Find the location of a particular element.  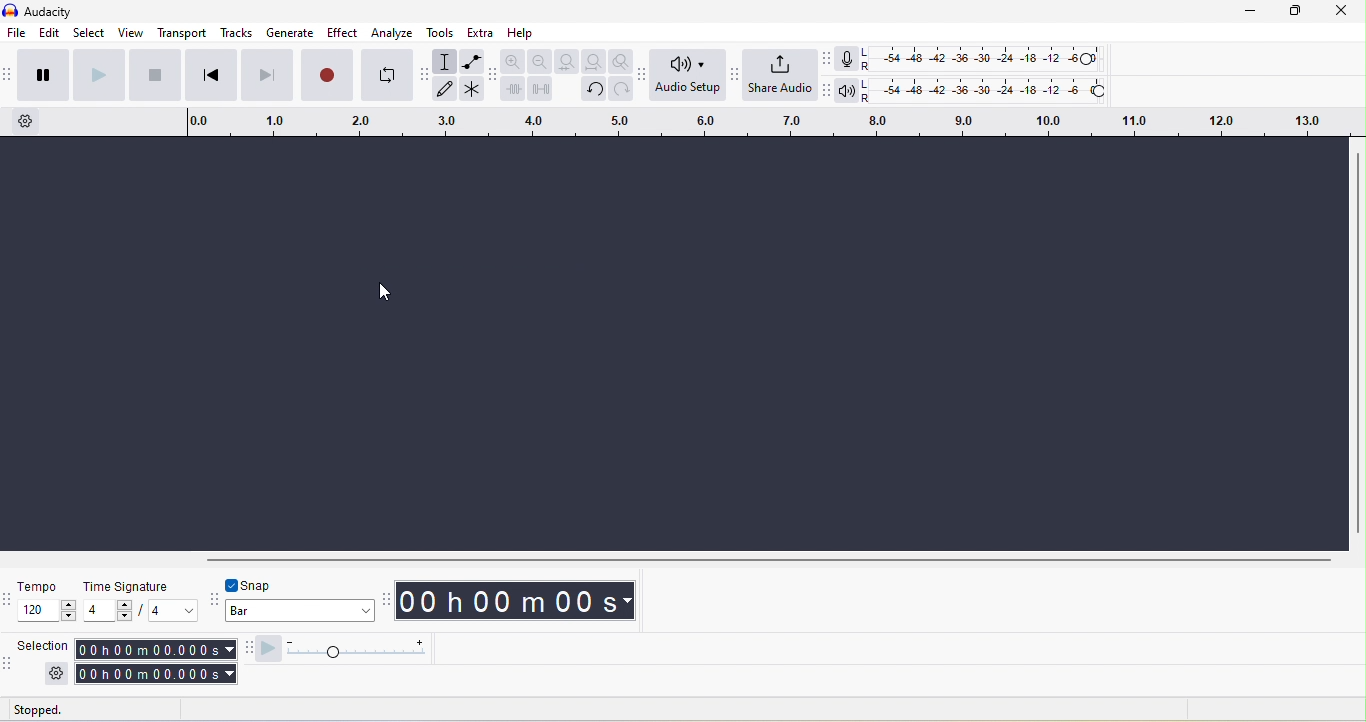

skip to end is located at coordinates (267, 76).